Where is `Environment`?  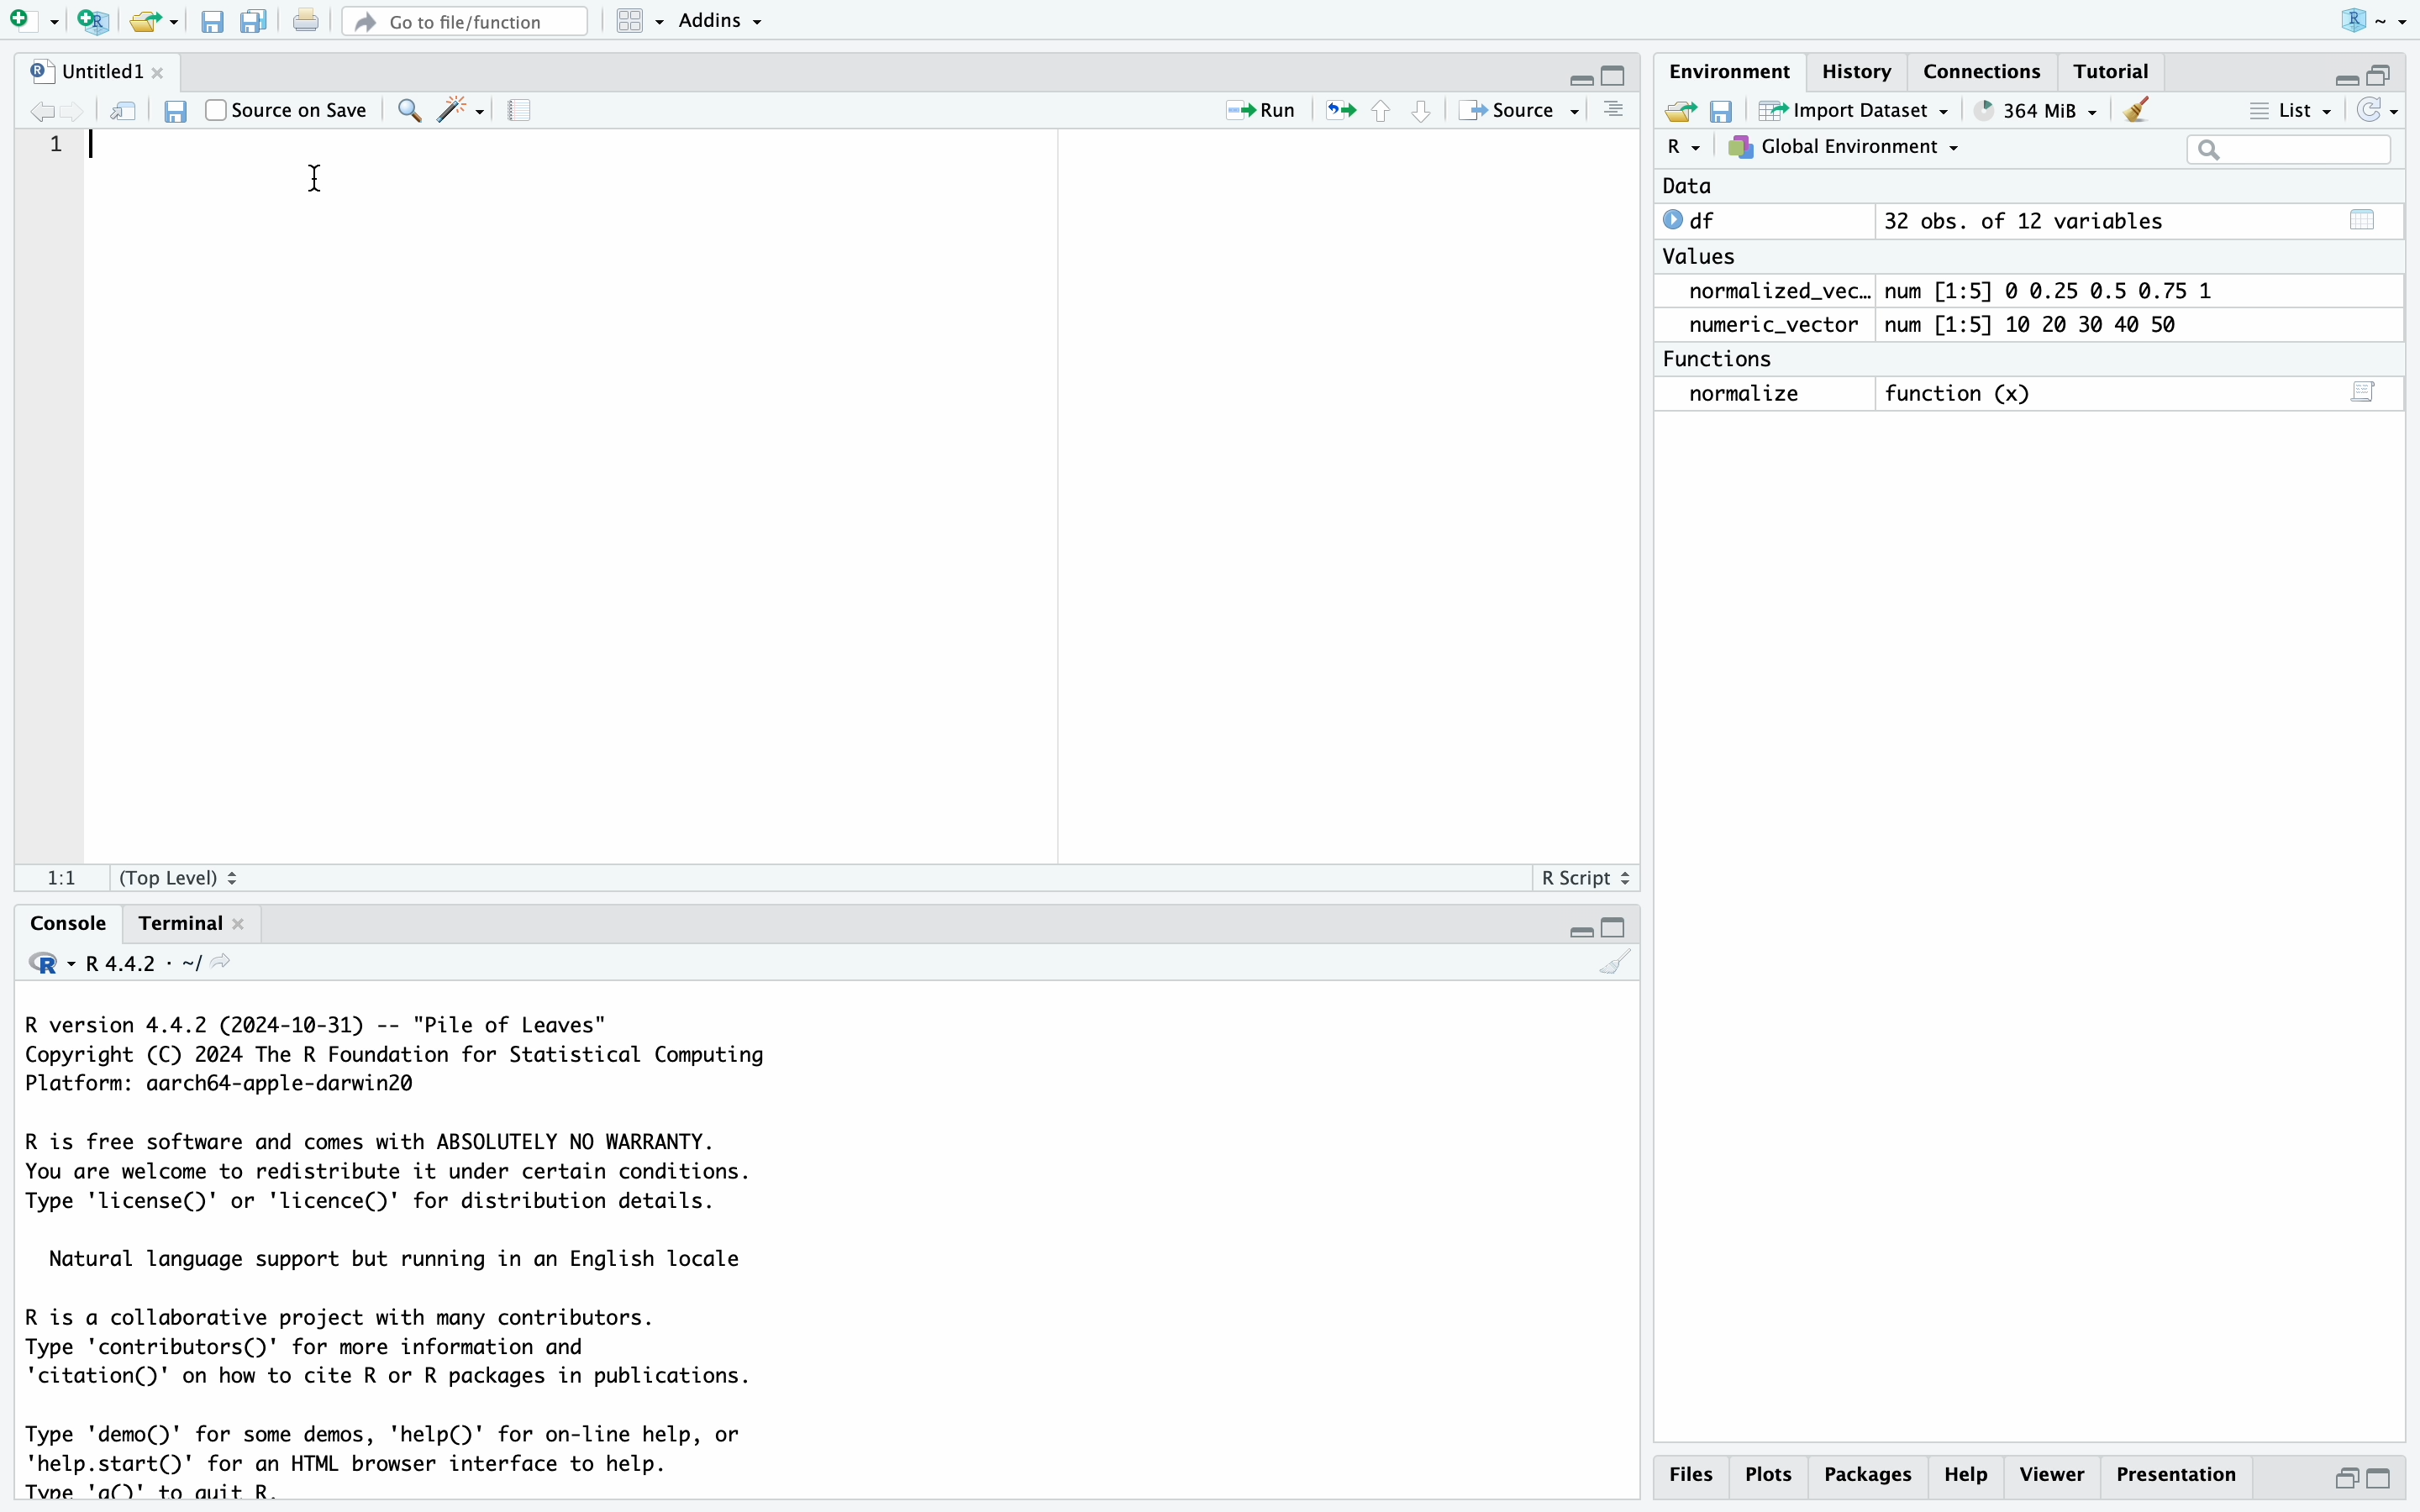
Environment is located at coordinates (1729, 72).